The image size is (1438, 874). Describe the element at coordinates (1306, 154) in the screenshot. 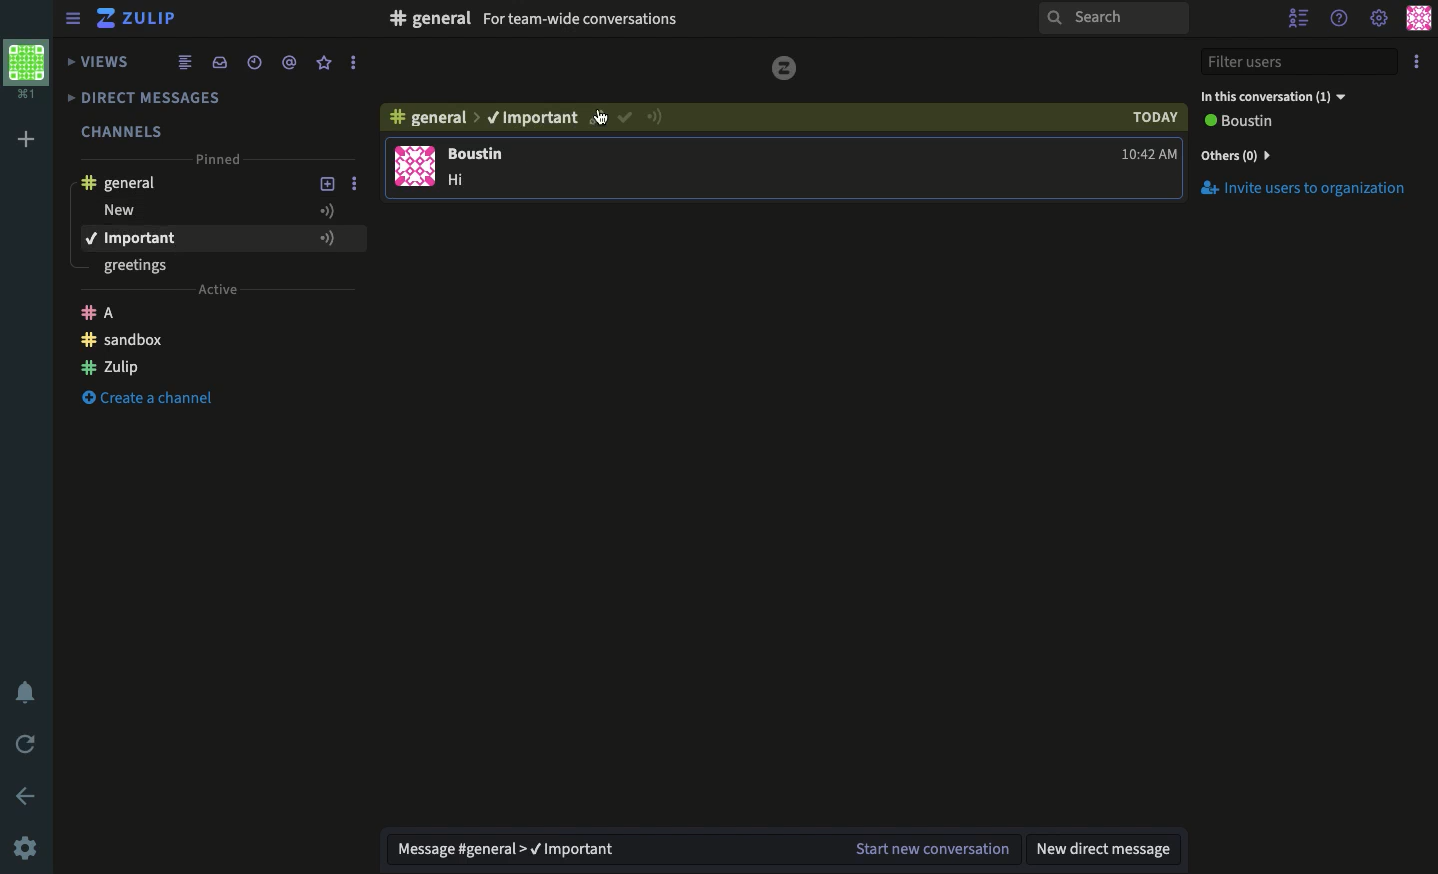

I see `Invites users to organization` at that location.